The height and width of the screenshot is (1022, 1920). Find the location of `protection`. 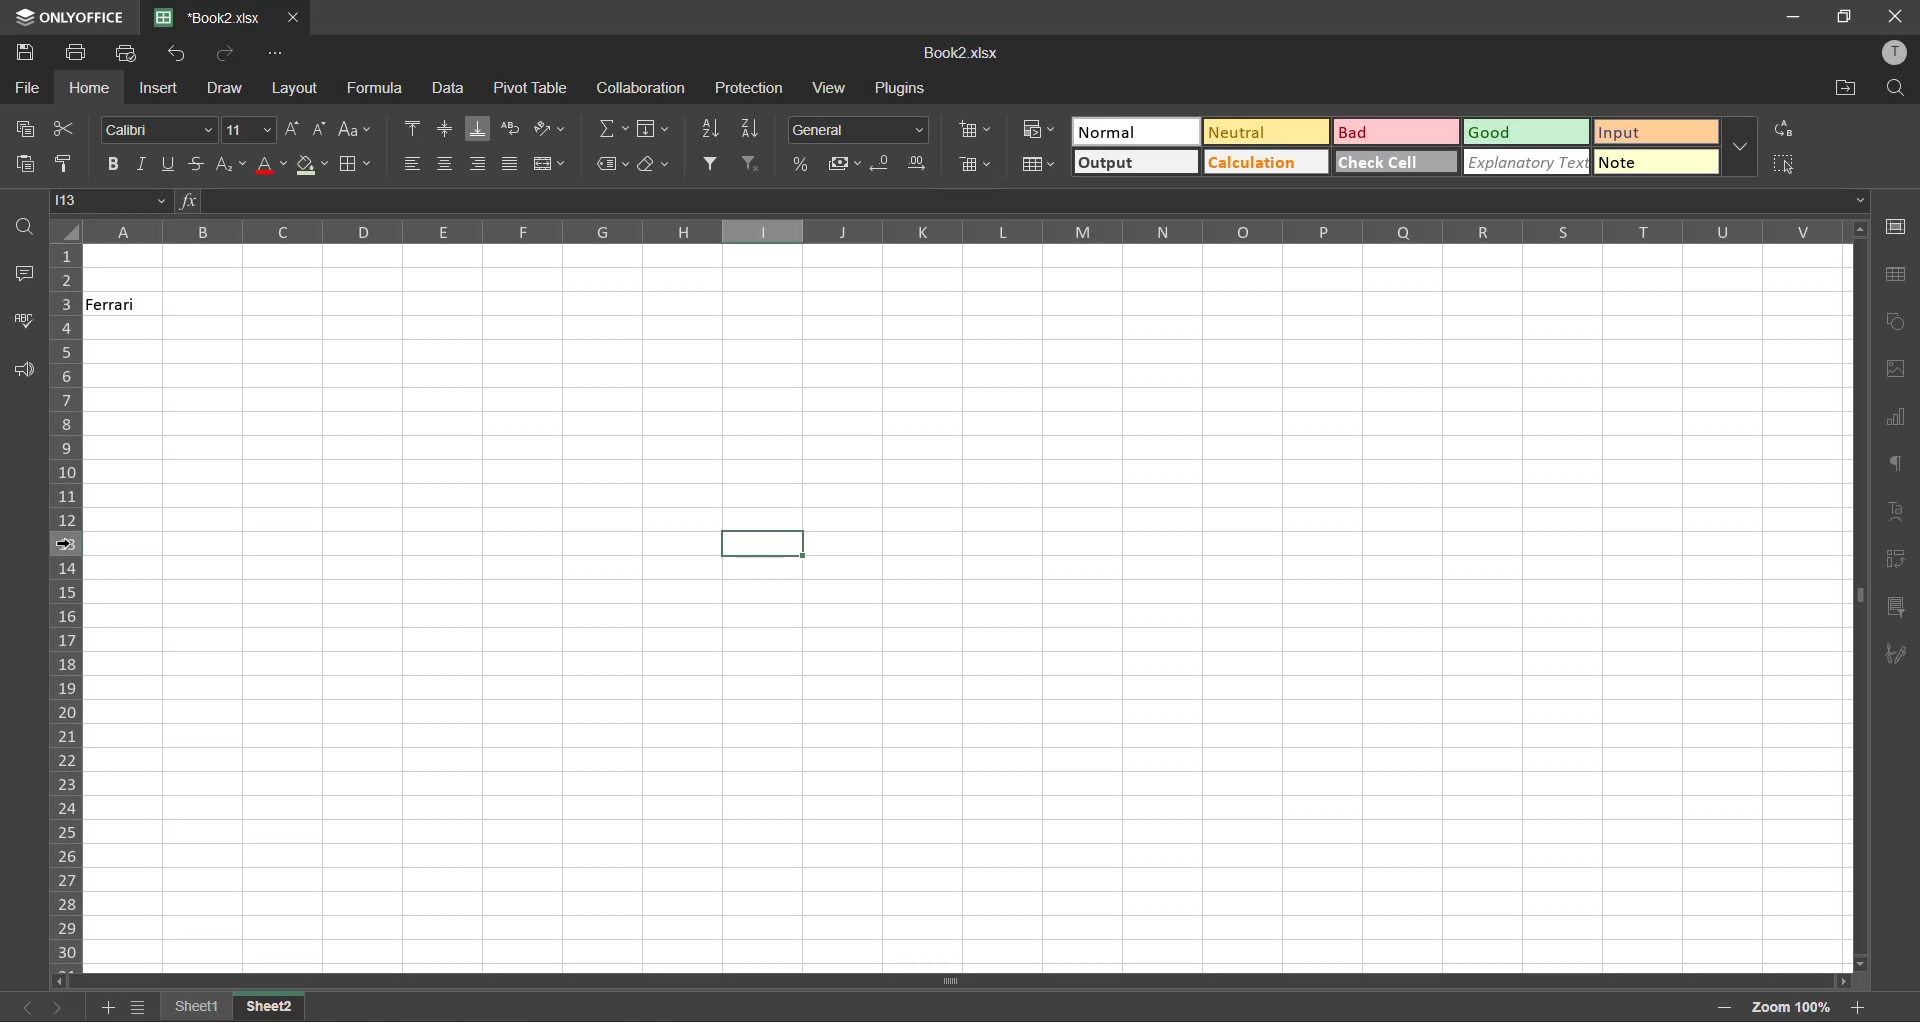

protection is located at coordinates (753, 89).